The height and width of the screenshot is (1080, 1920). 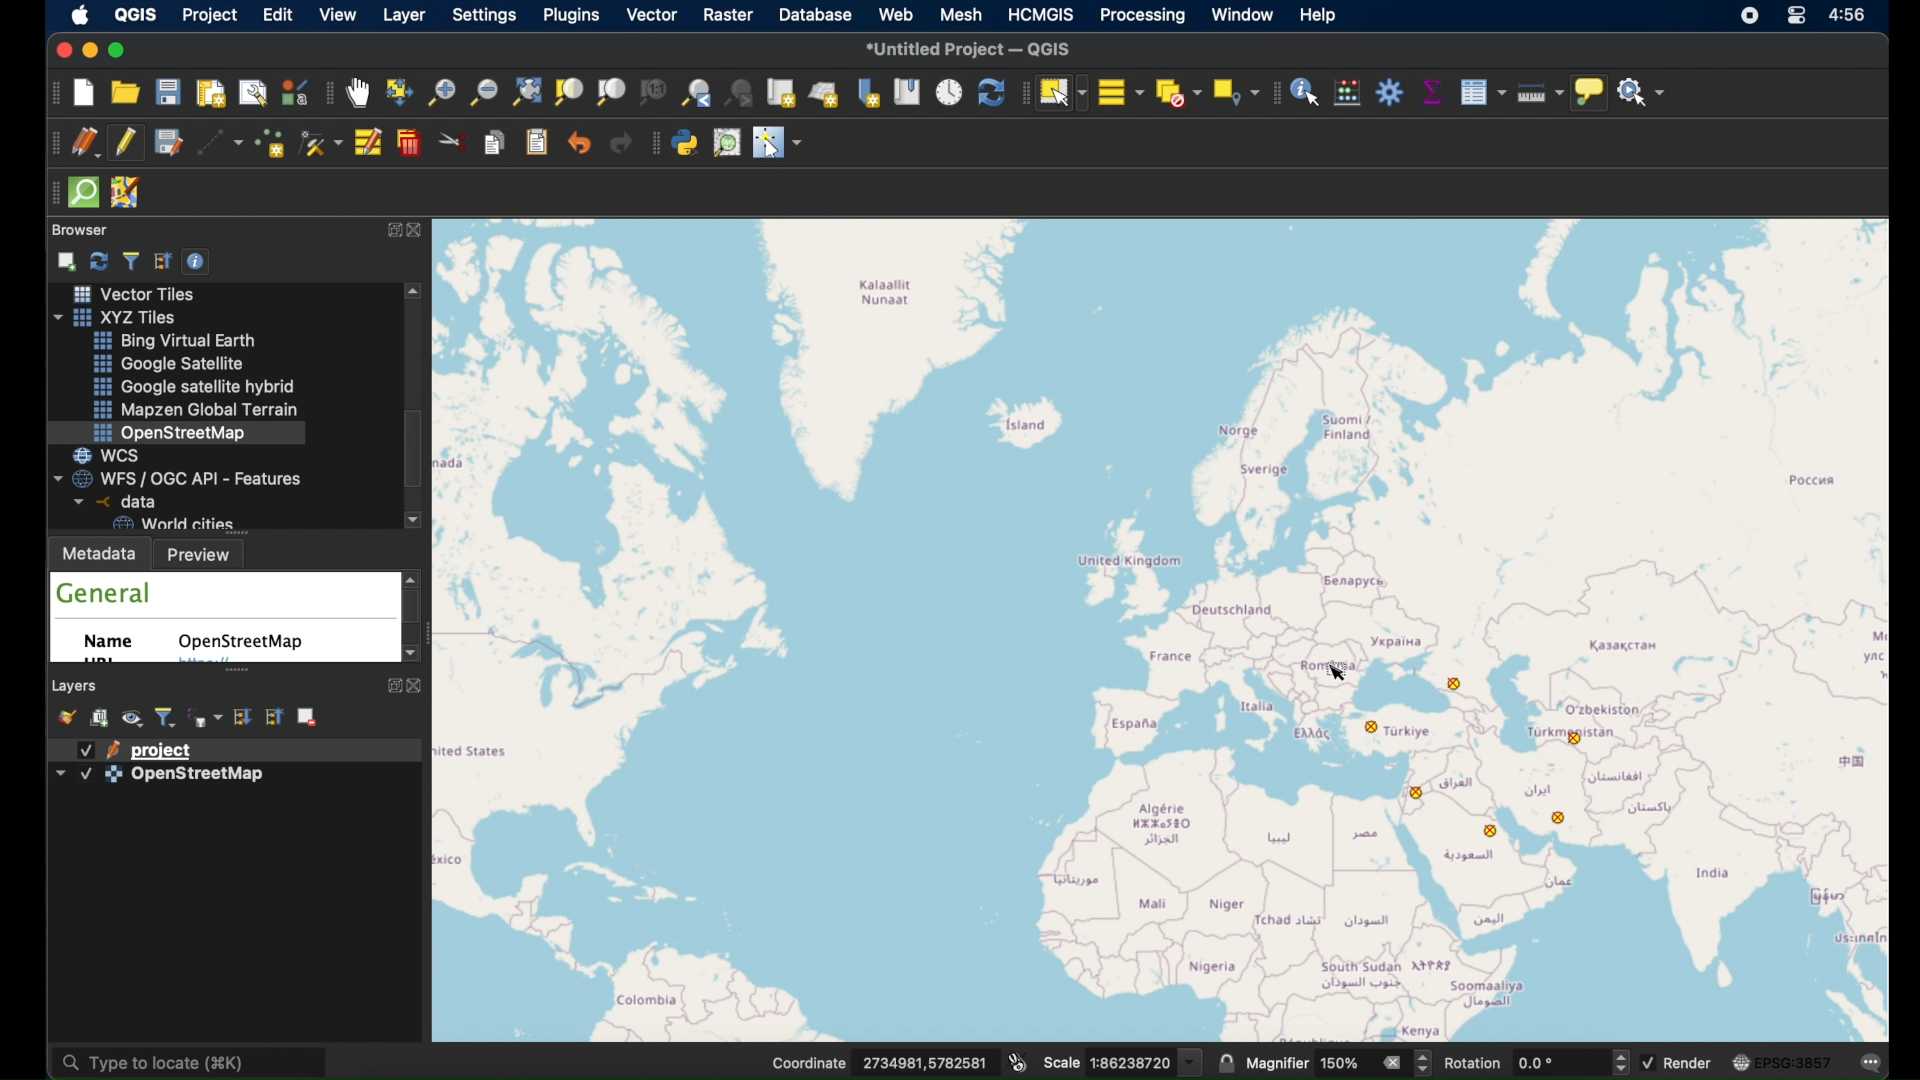 What do you see at coordinates (169, 92) in the screenshot?
I see `save project` at bounding box center [169, 92].